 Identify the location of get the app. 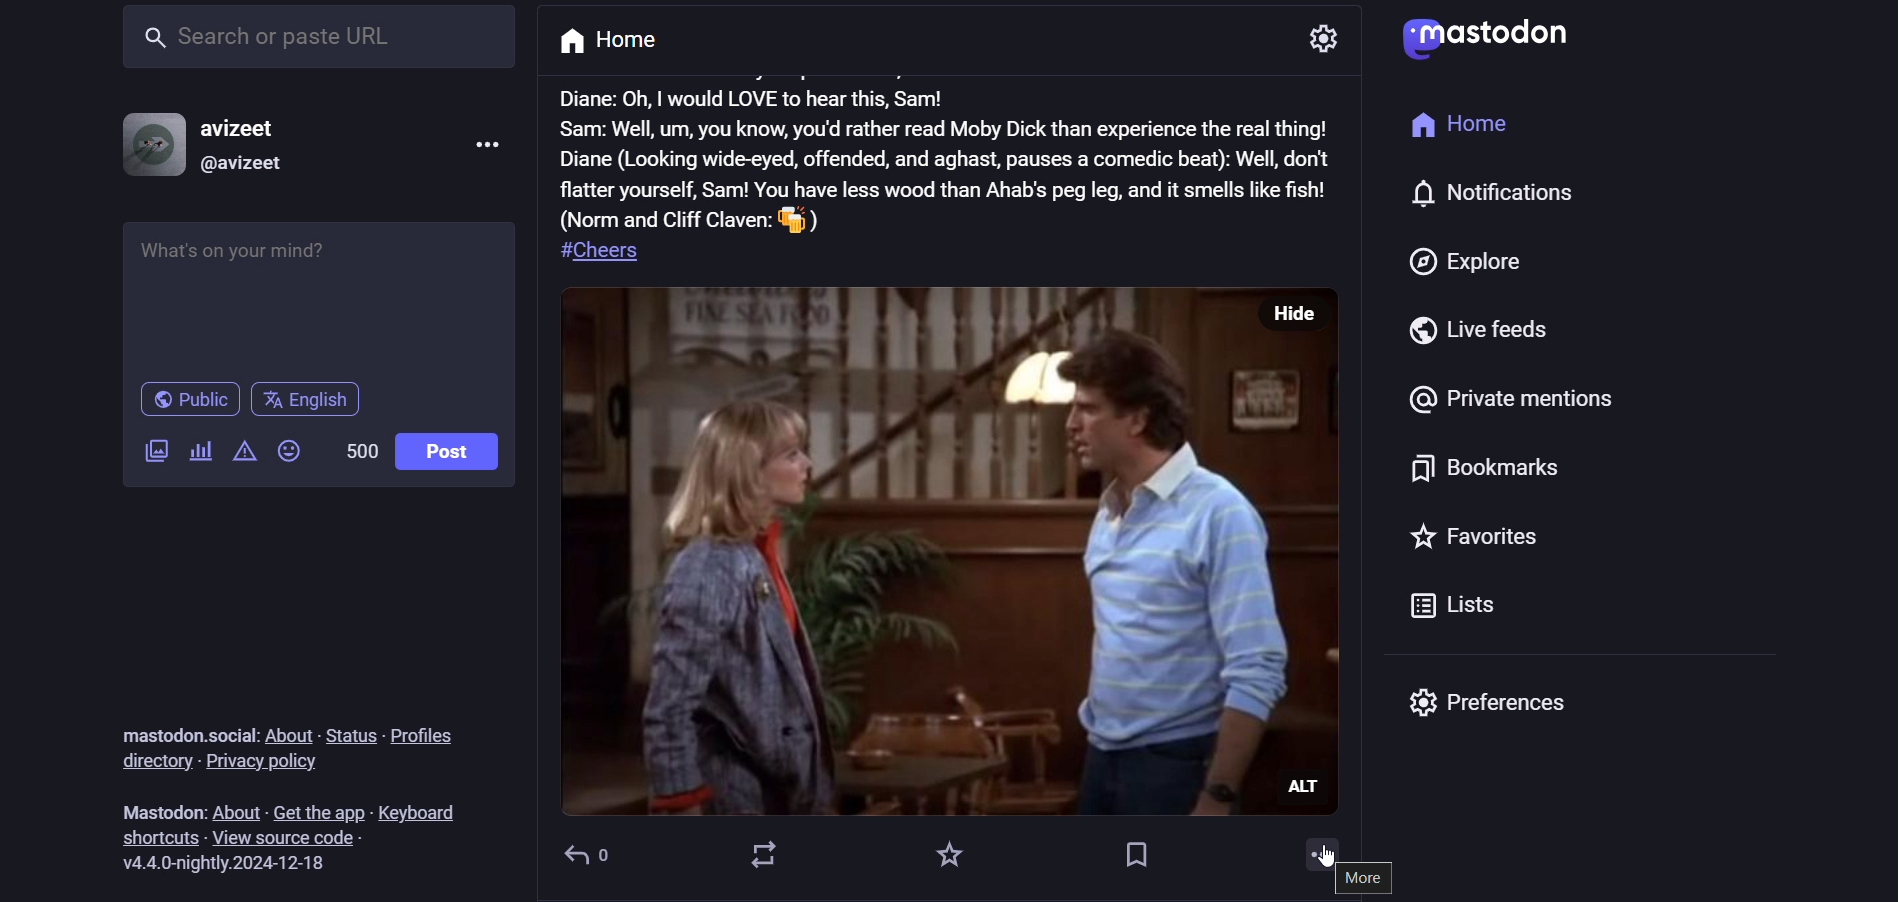
(321, 808).